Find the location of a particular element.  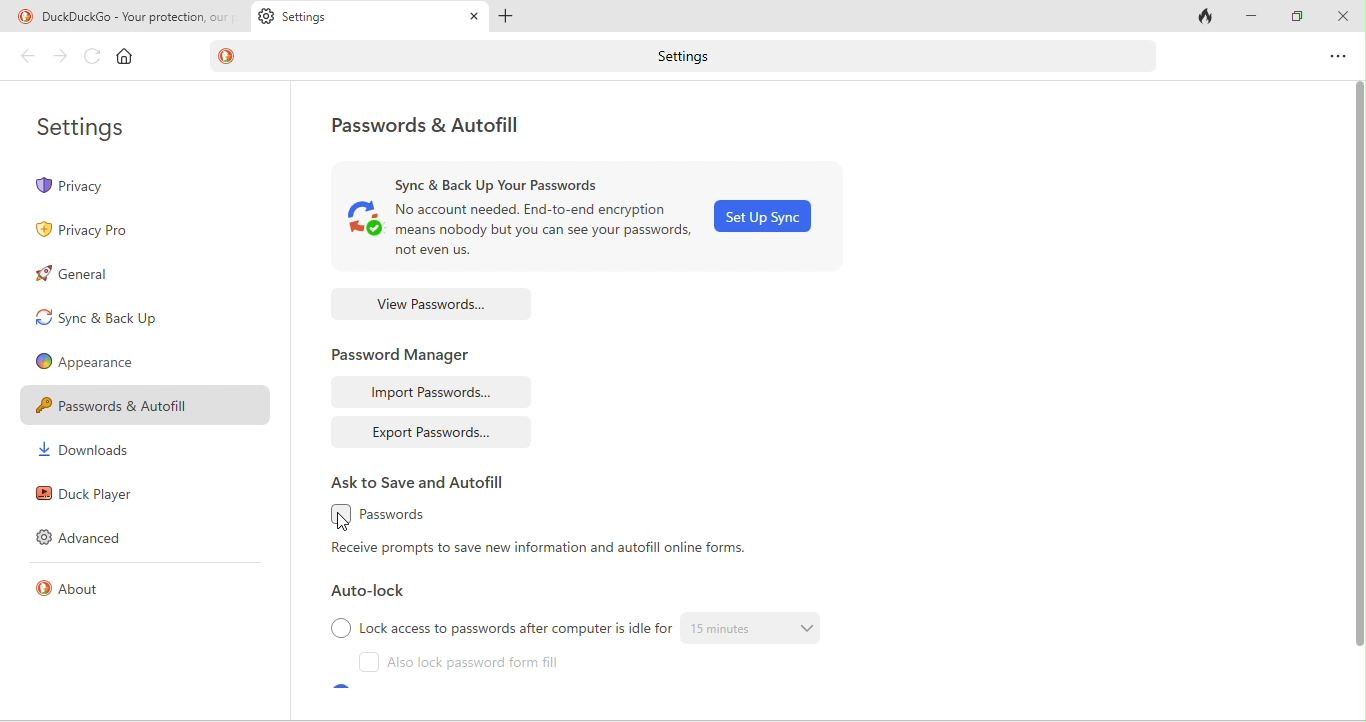

ask to save and autofill is located at coordinates (423, 482).